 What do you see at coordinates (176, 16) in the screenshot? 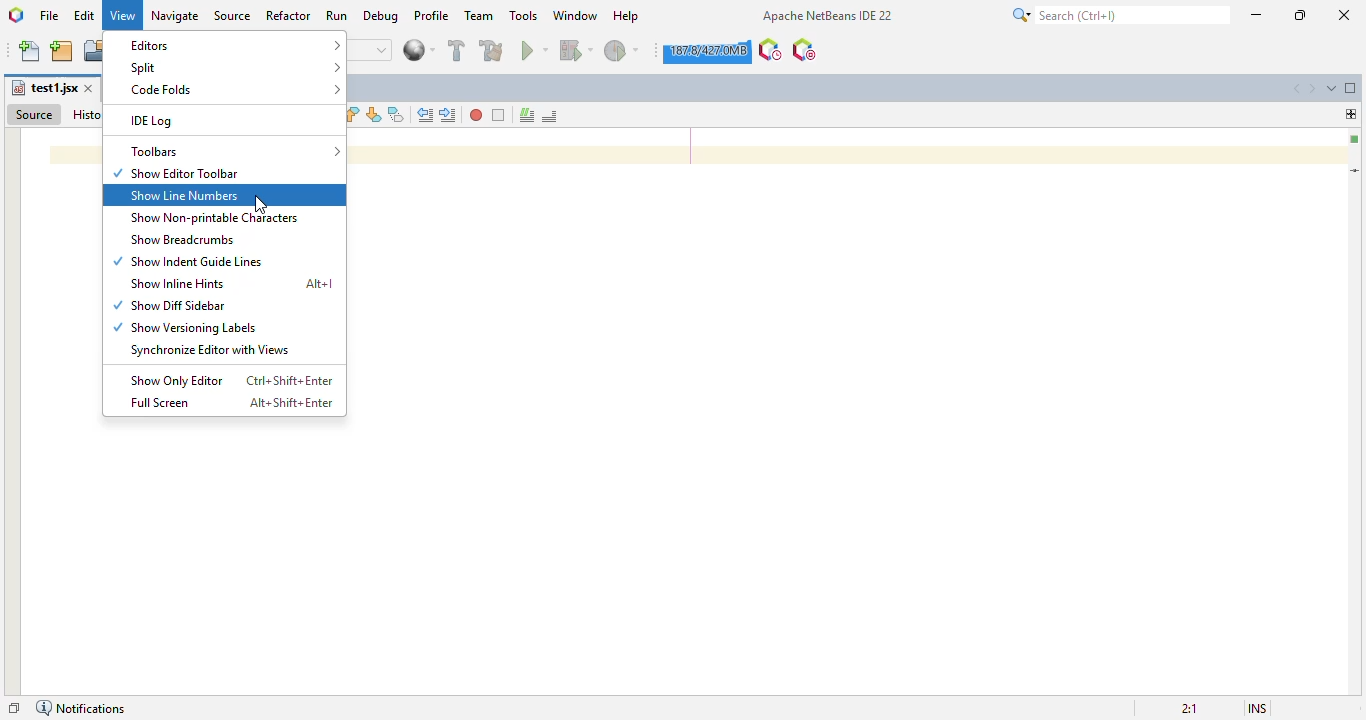
I see `navigate` at bounding box center [176, 16].